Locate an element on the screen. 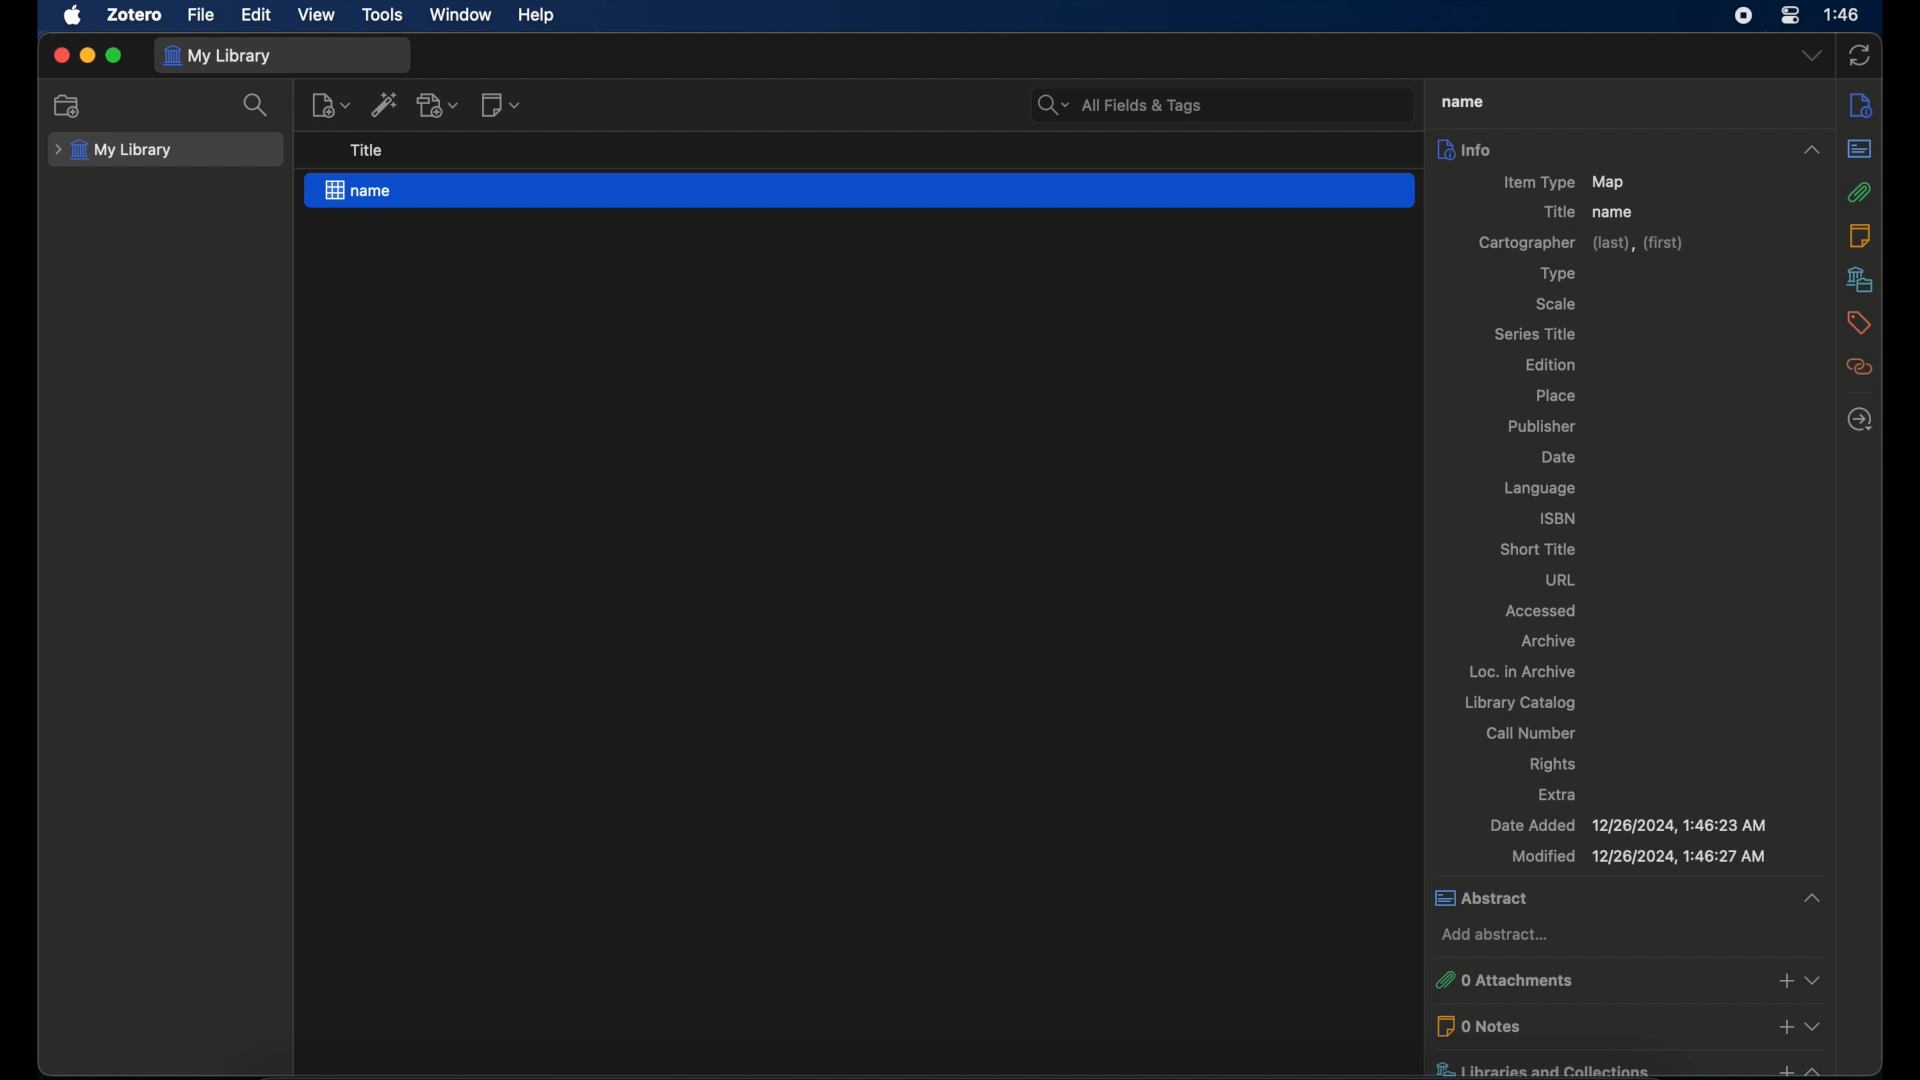 The width and height of the screenshot is (1920, 1080). dropdown is located at coordinates (1811, 56).